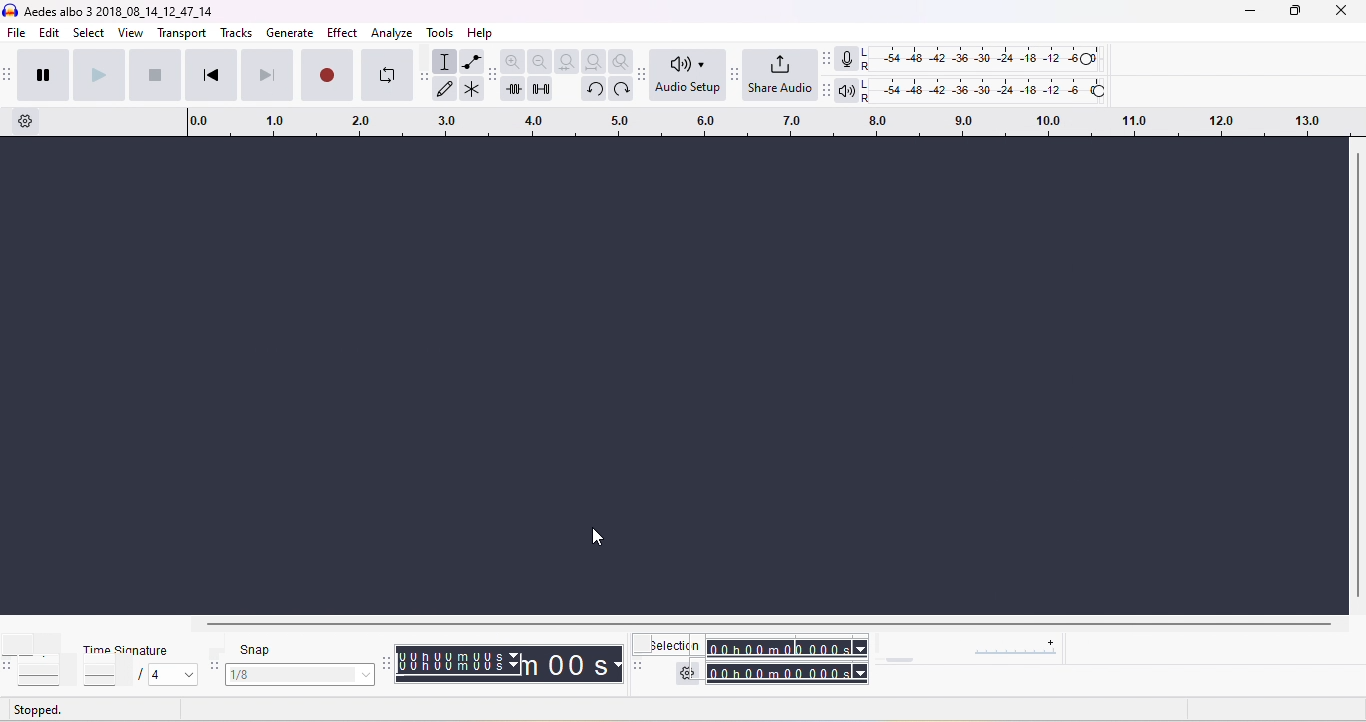  I want to click on select tempo, so click(46, 675).